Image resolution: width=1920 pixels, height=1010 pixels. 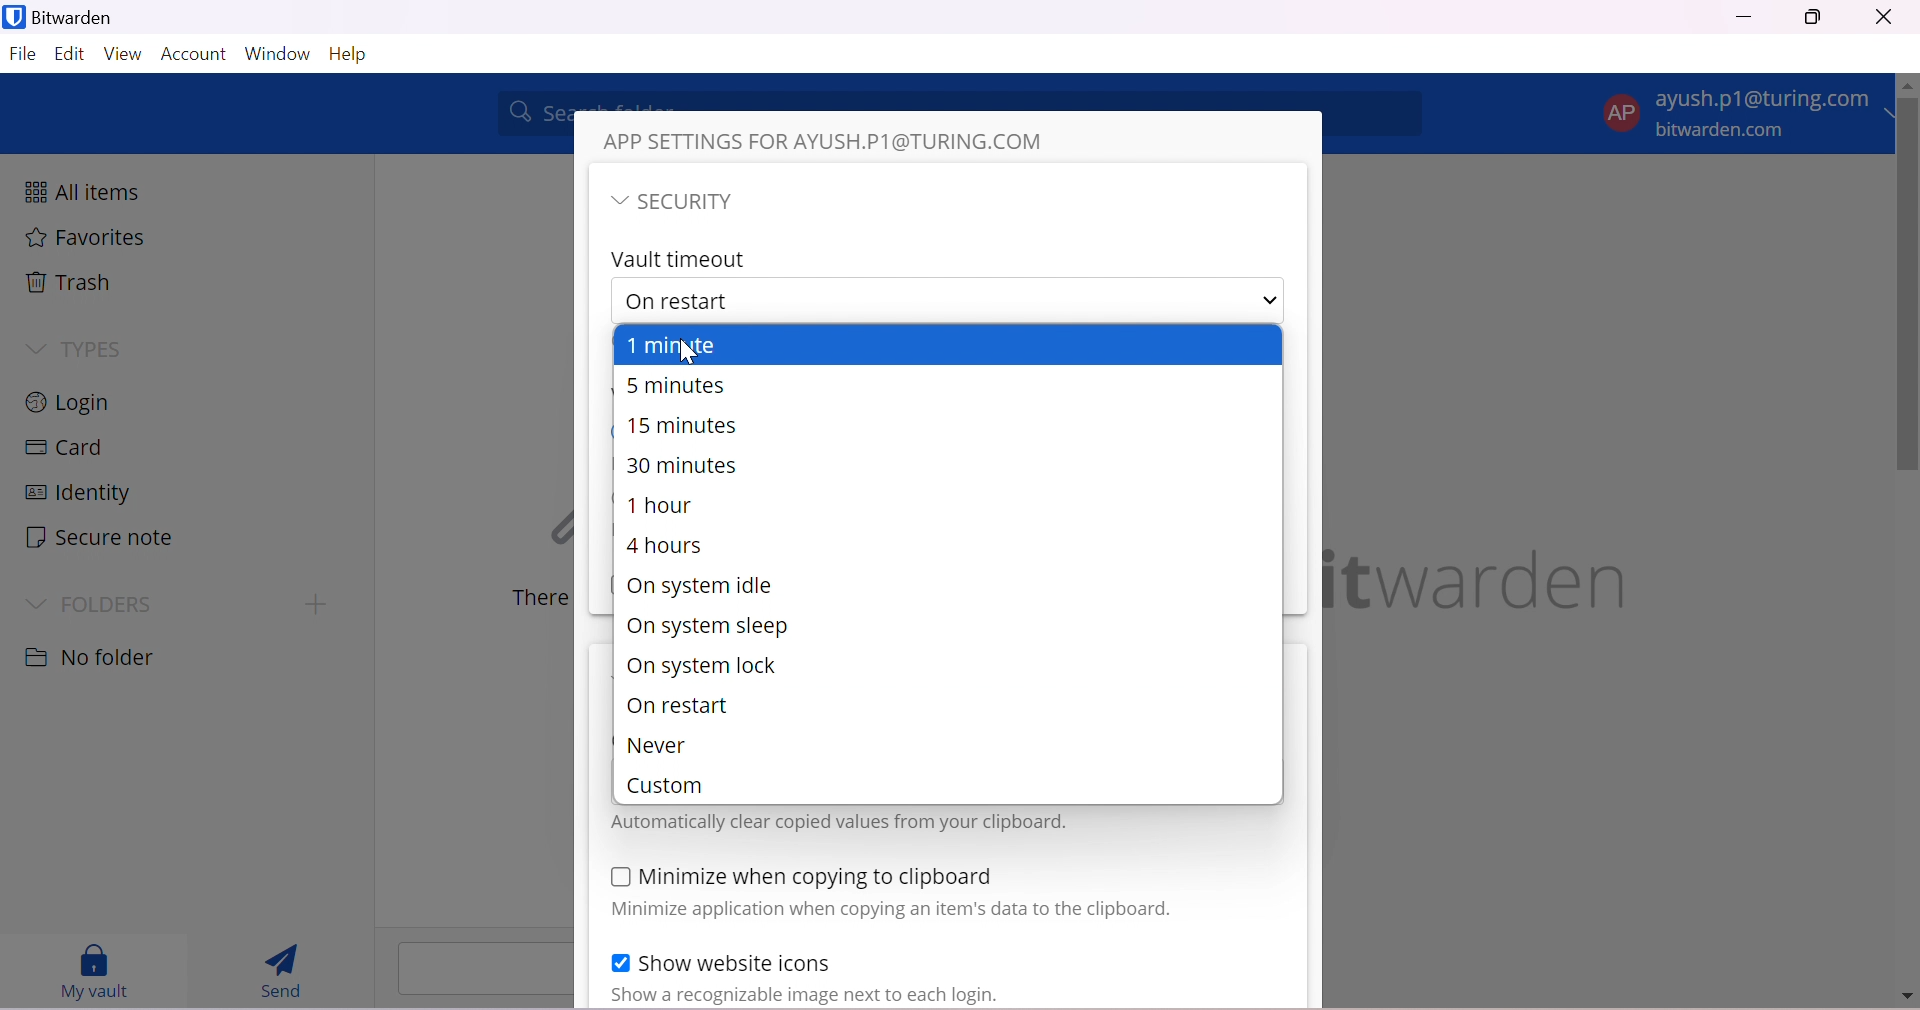 I want to click on Drop Down, so click(x=39, y=605).